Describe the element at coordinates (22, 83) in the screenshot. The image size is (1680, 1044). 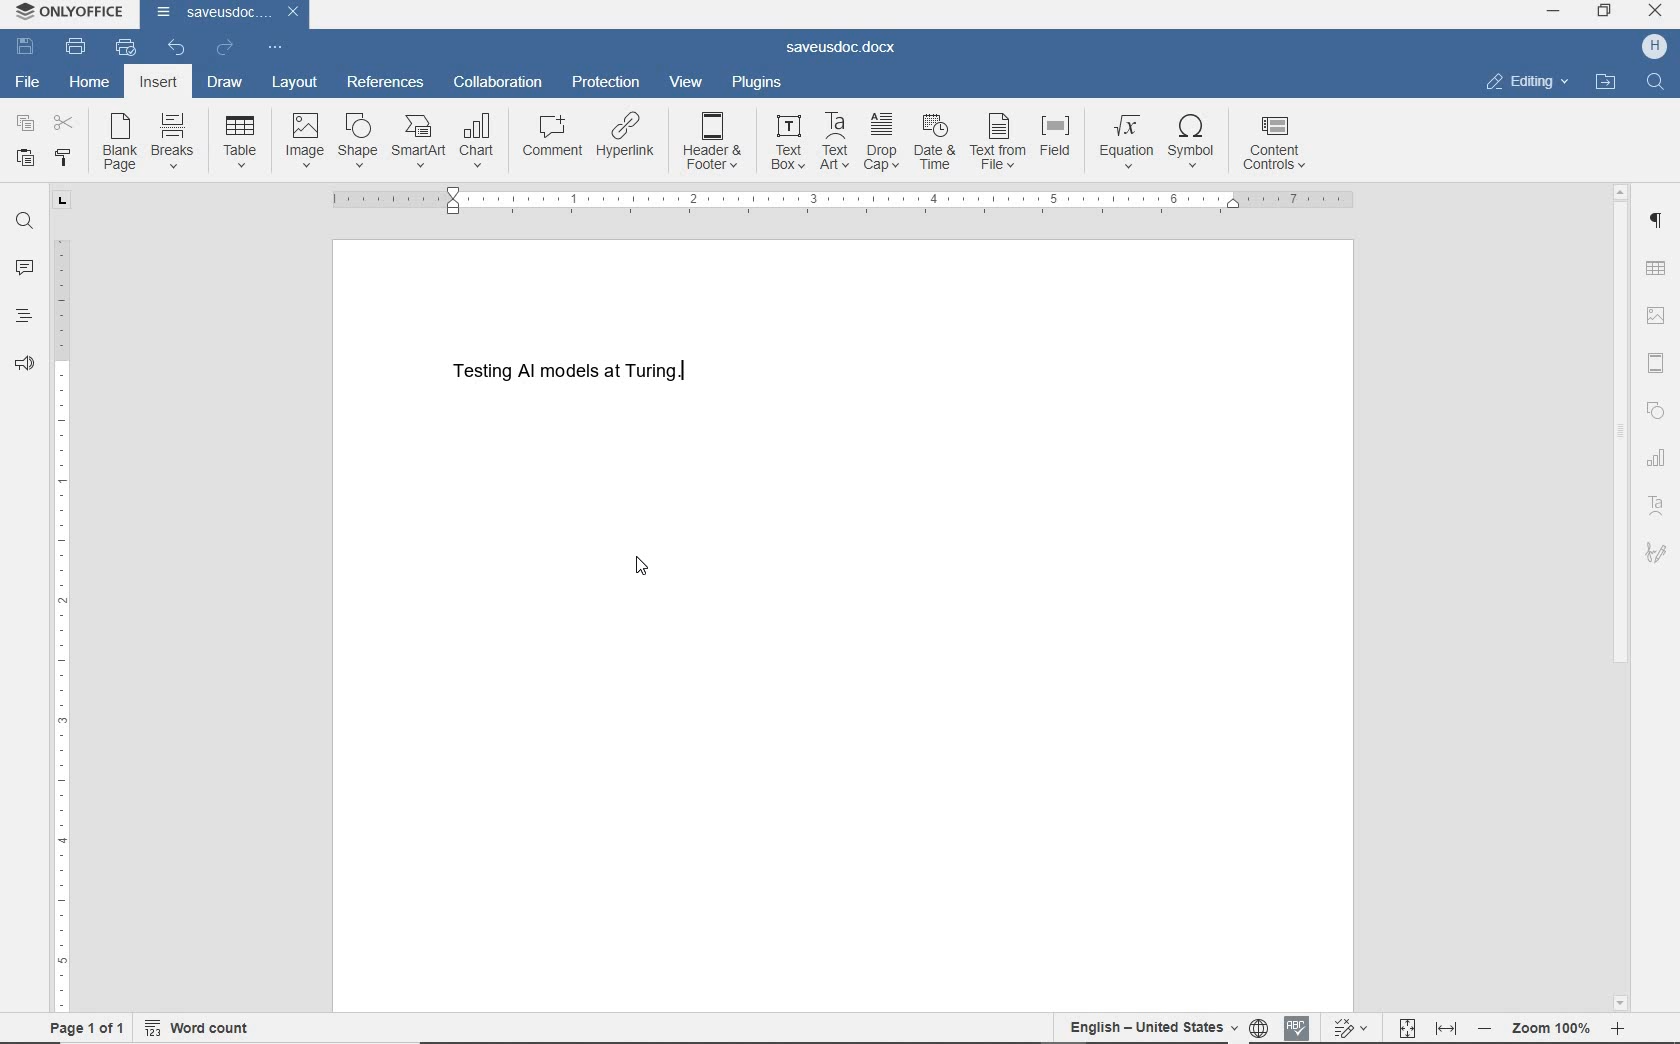
I see `file` at that location.